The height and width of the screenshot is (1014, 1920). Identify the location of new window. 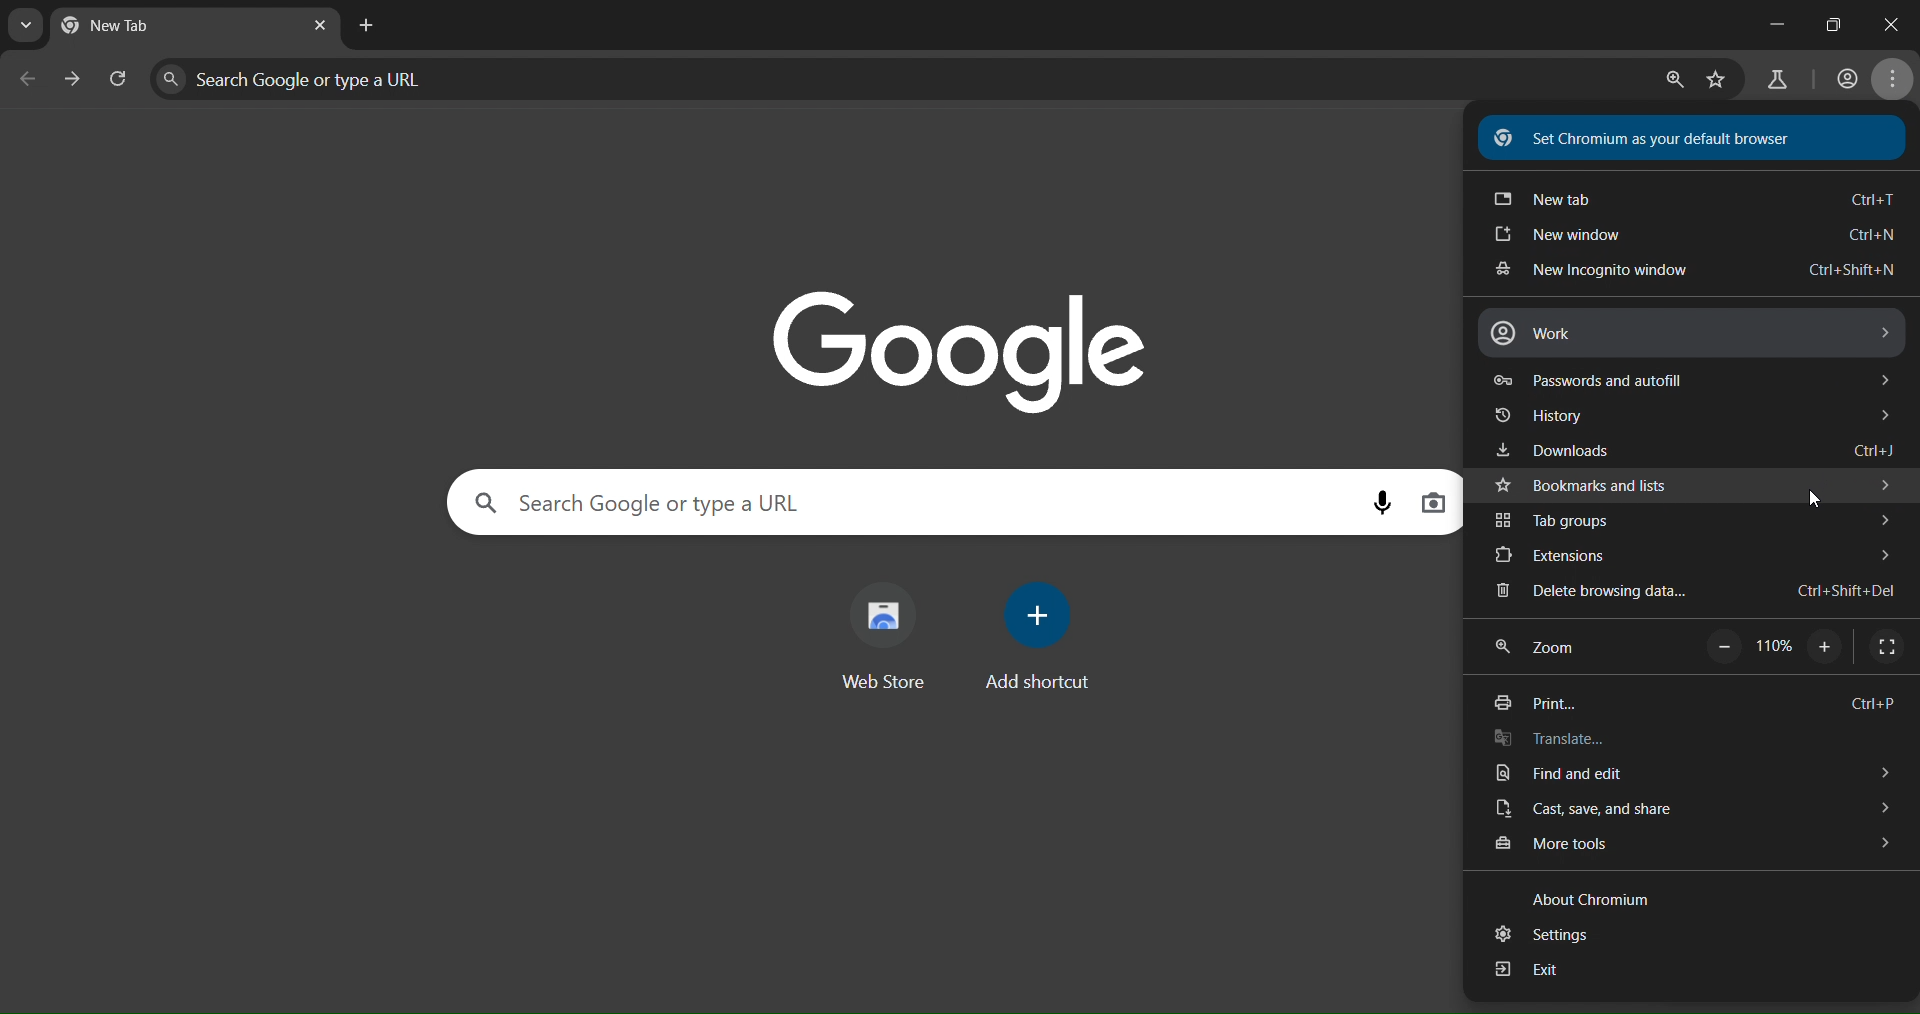
(1688, 237).